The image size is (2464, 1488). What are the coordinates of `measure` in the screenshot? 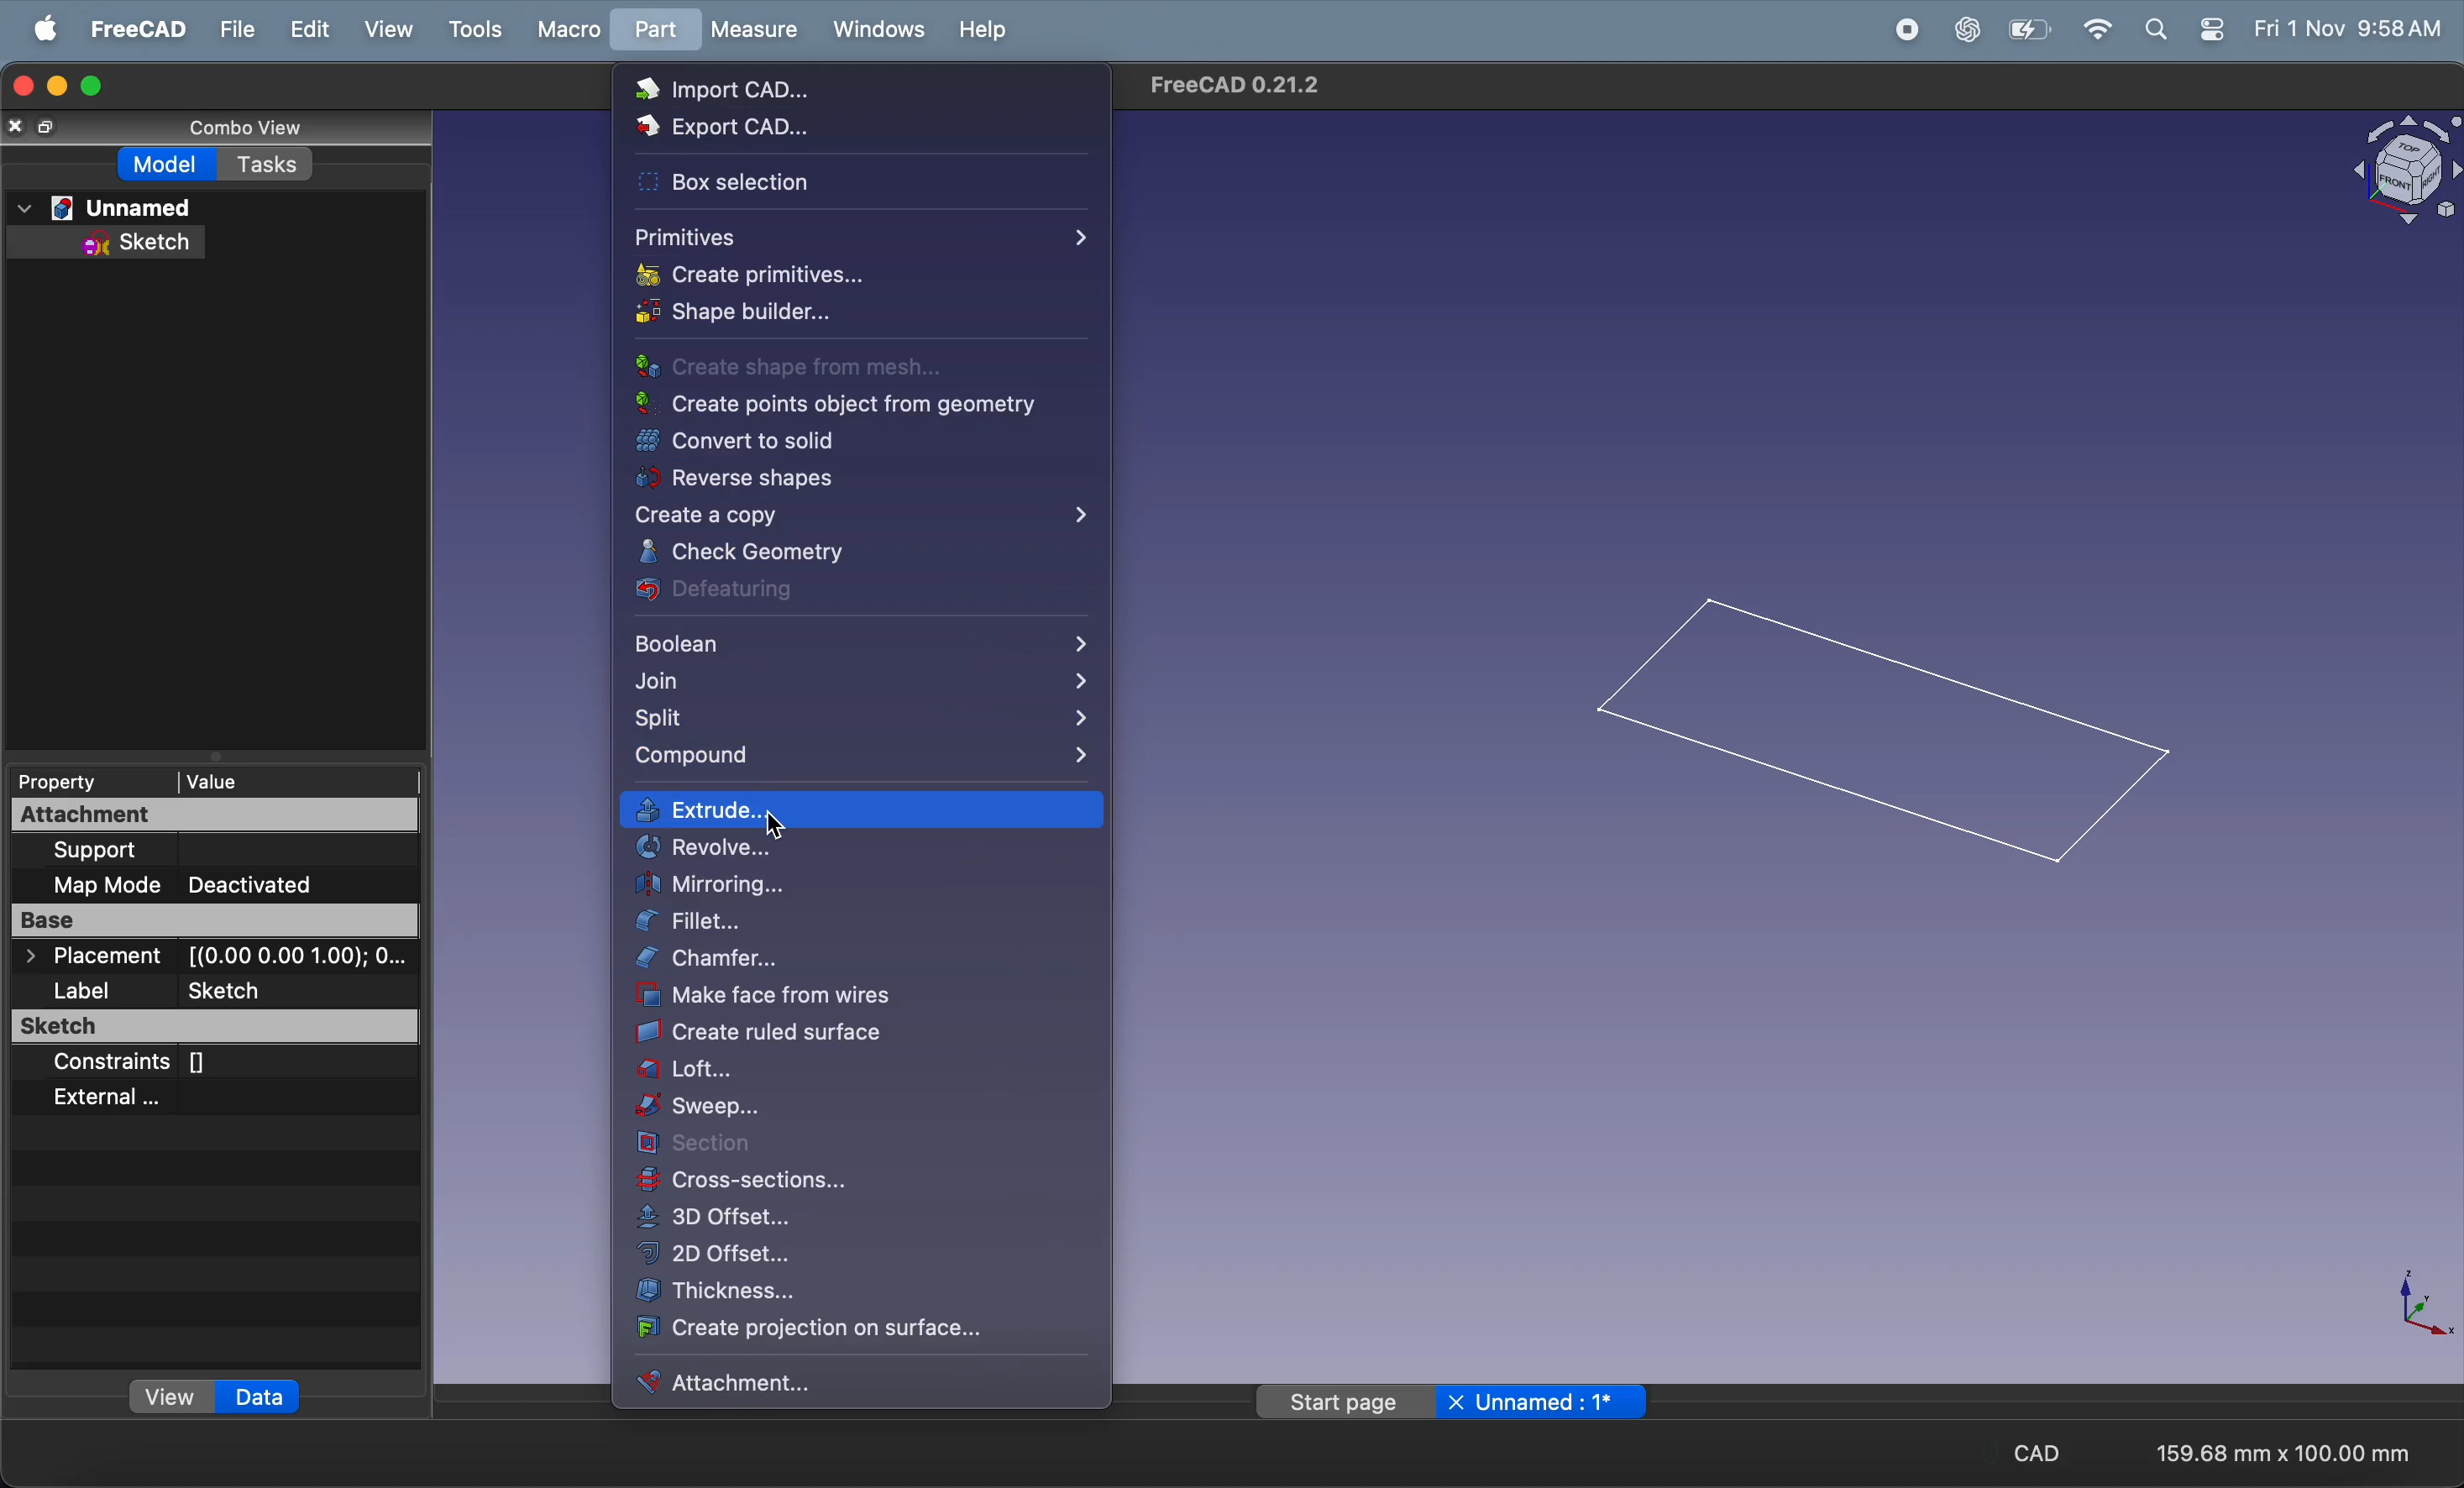 It's located at (752, 29).